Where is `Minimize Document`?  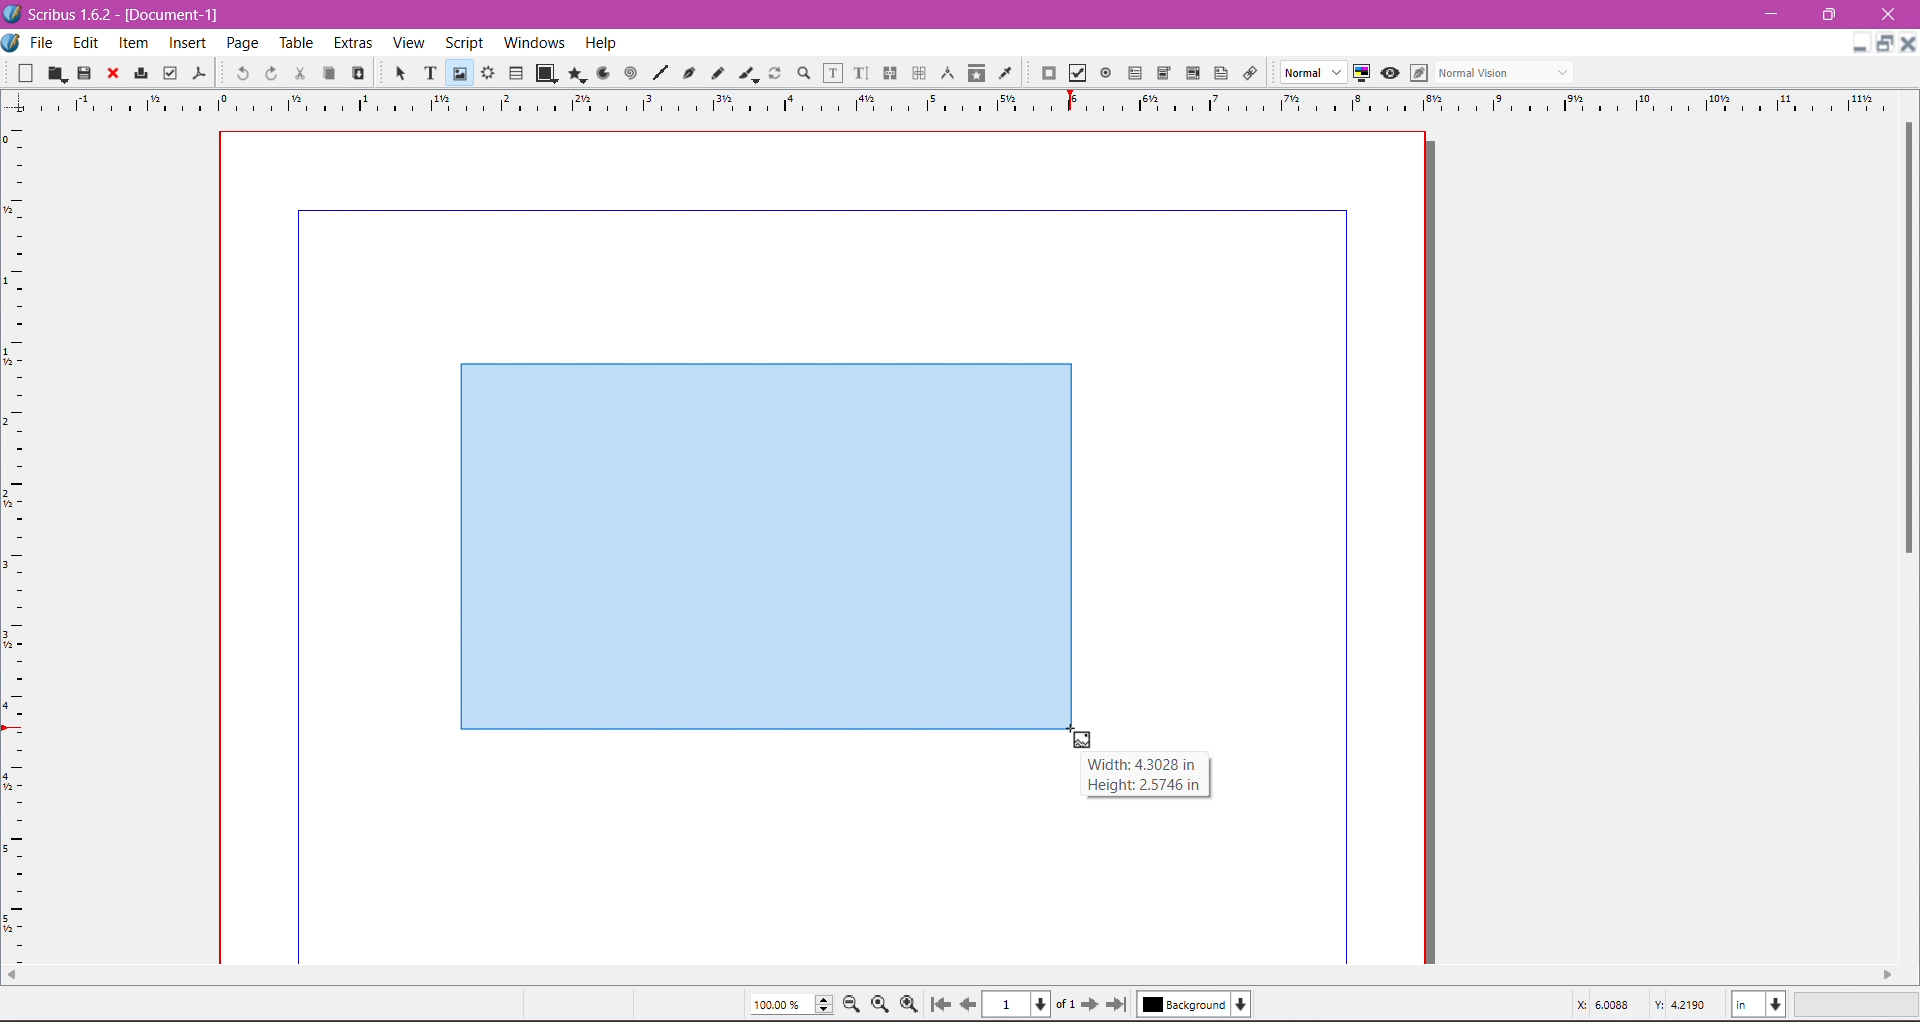
Minimize Document is located at coordinates (1886, 44).